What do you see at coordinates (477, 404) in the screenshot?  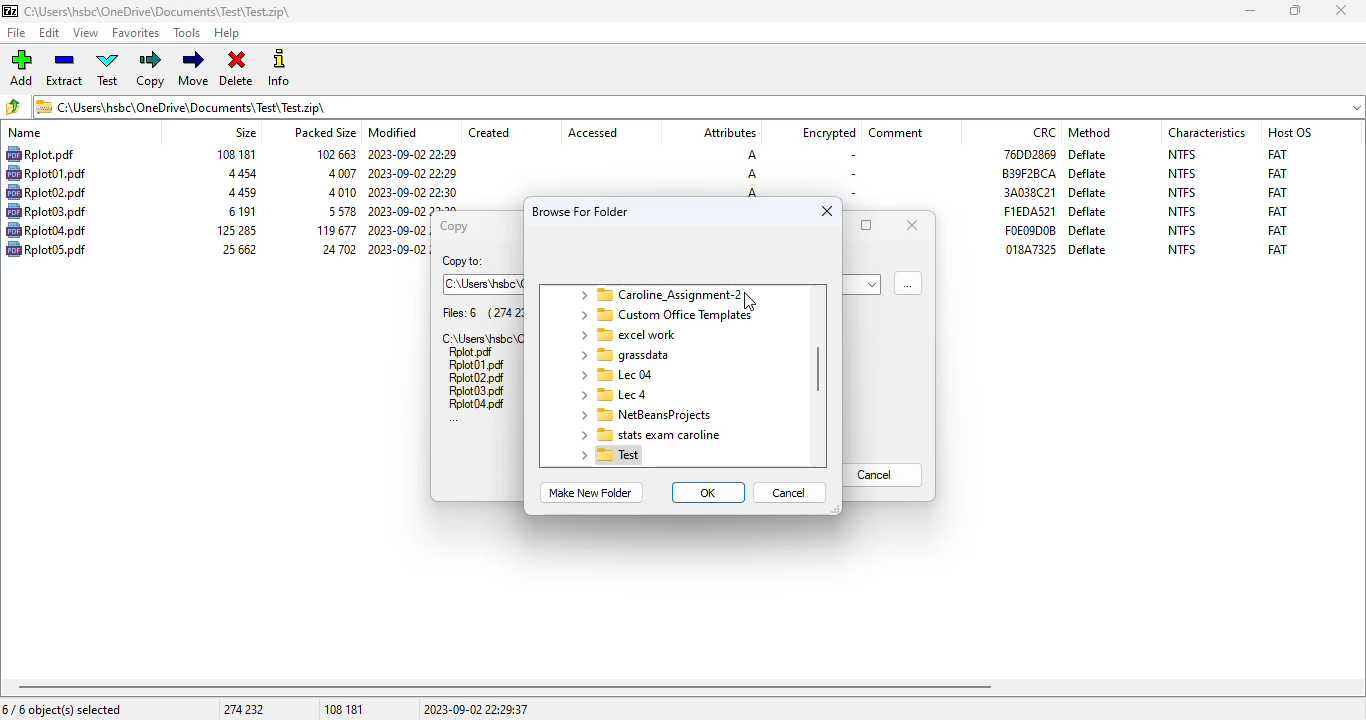 I see `file` at bounding box center [477, 404].